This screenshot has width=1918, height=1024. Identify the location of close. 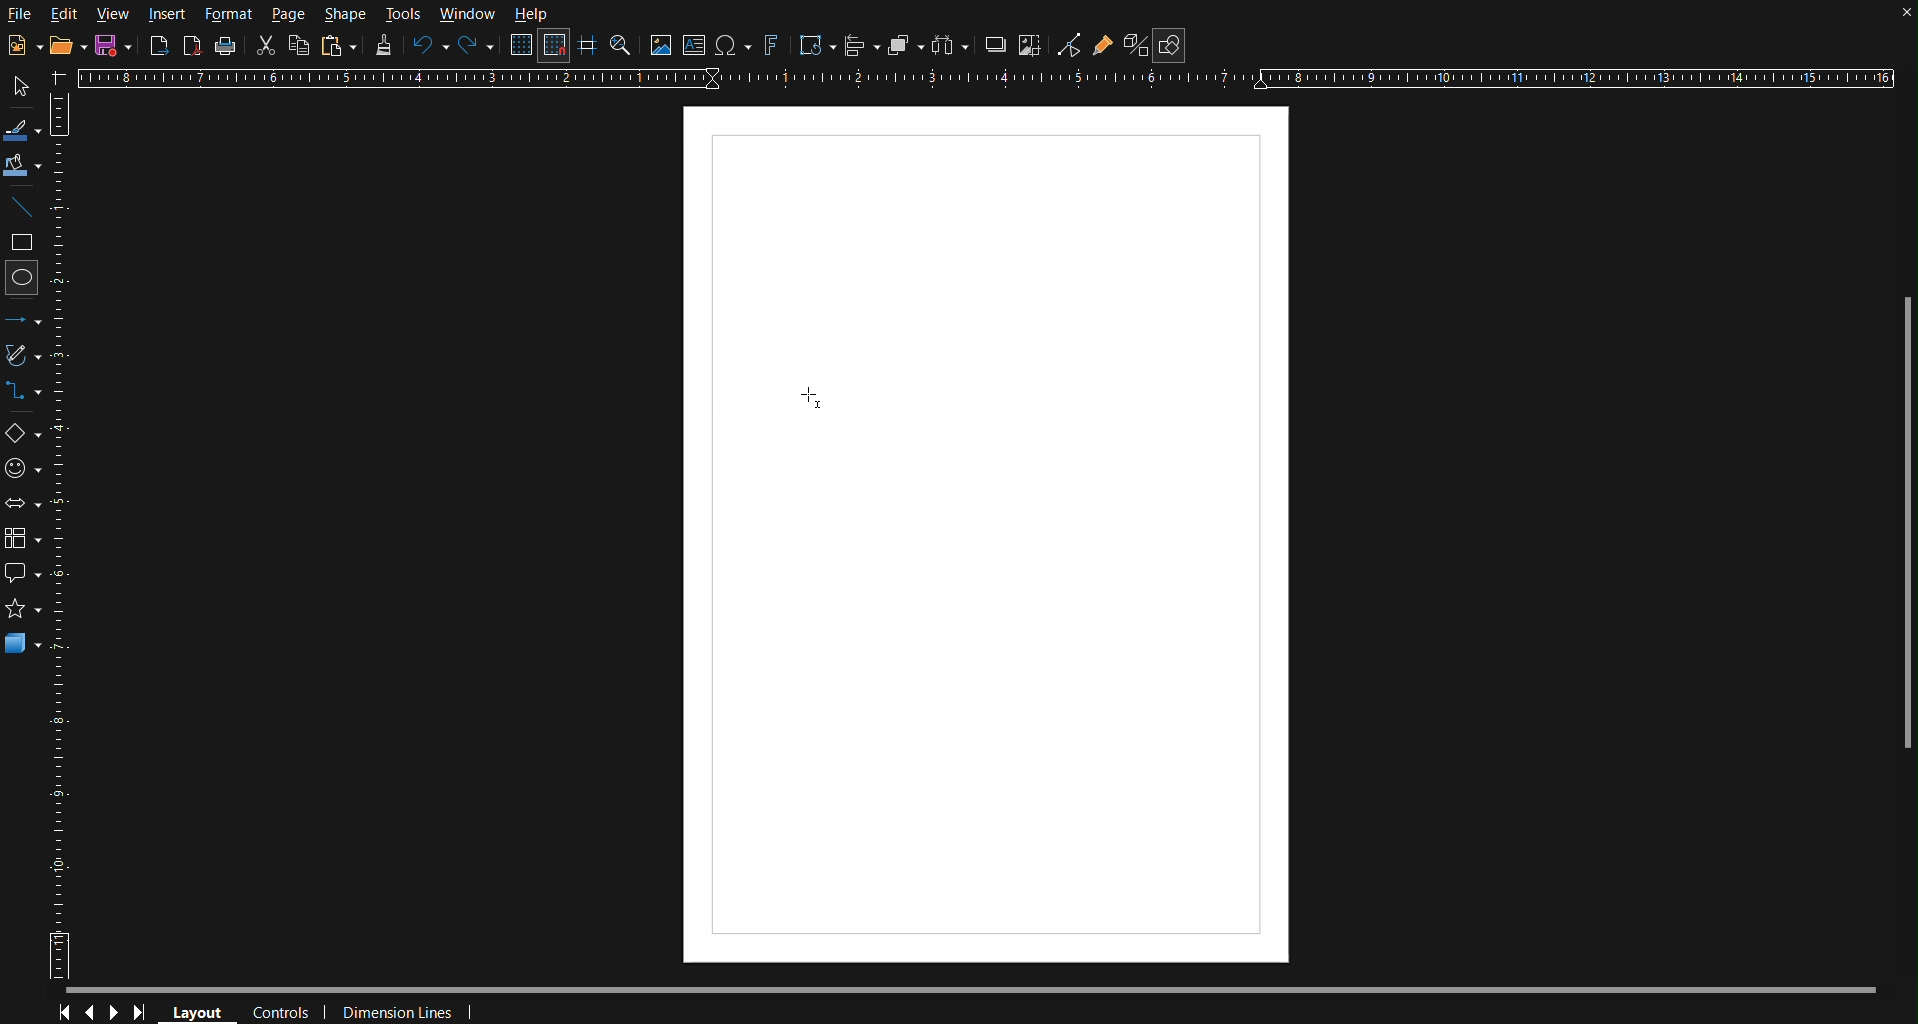
(1899, 17).